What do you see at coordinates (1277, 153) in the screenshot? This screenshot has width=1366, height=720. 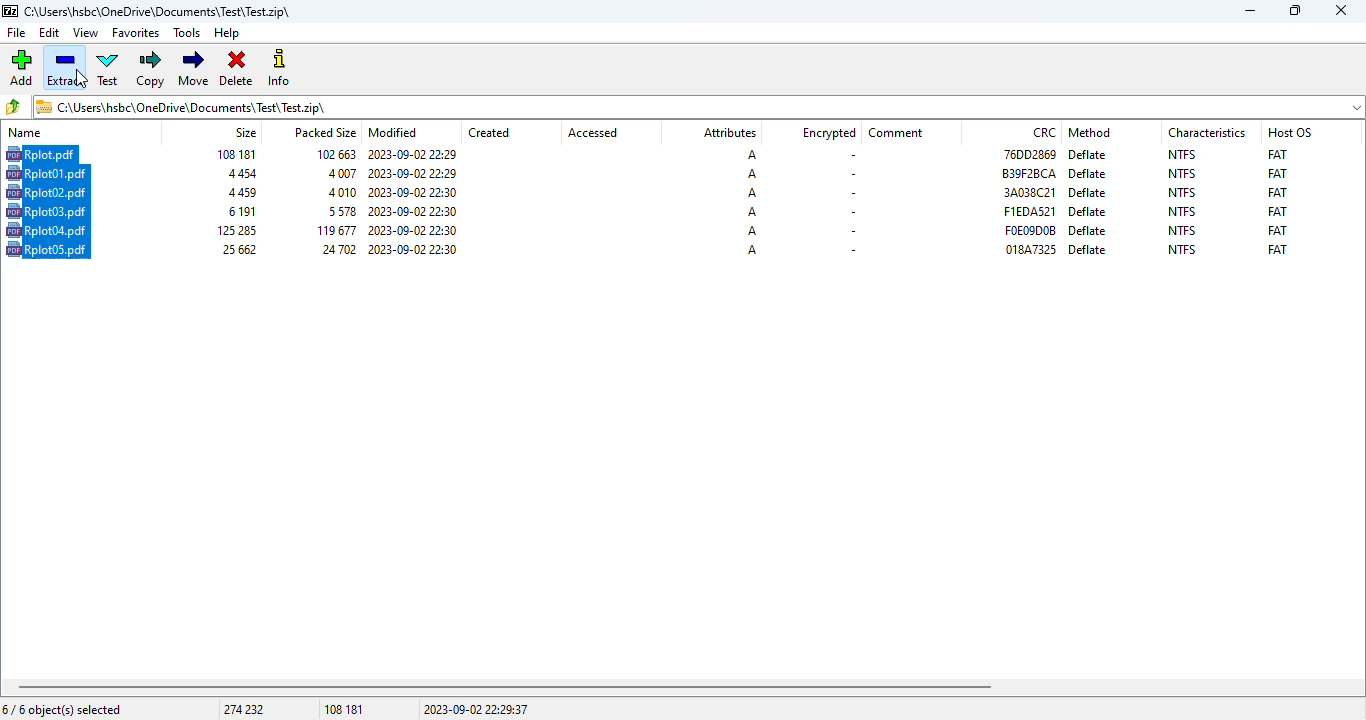 I see `FAT` at bounding box center [1277, 153].